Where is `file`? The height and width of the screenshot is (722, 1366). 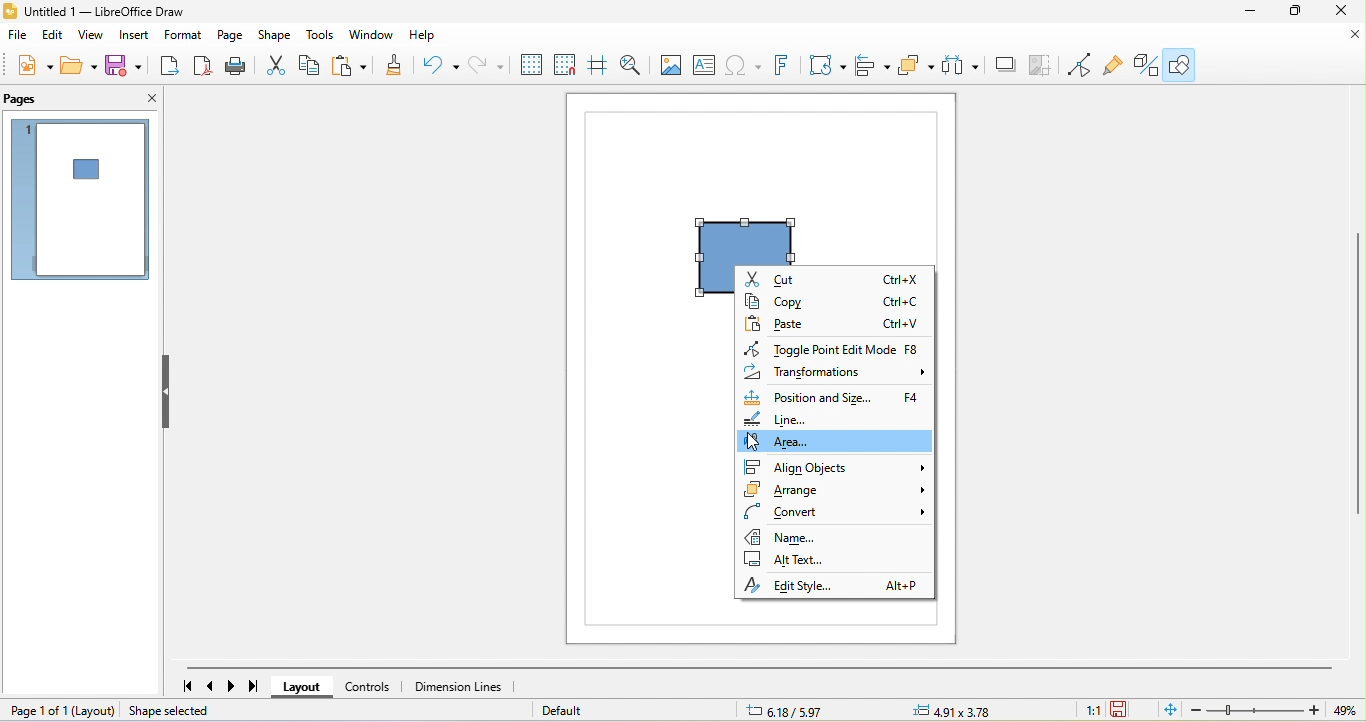
file is located at coordinates (20, 36).